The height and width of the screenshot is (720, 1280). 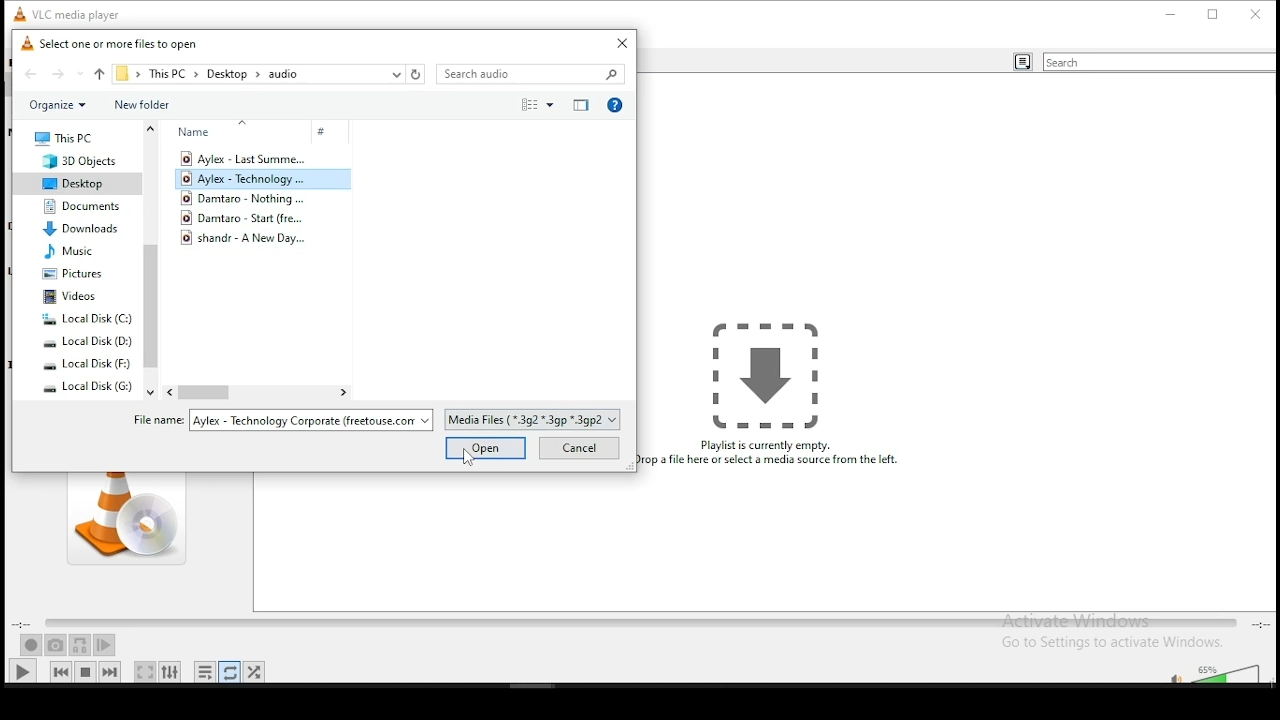 I want to click on next media in the playlist, skips forward when held, so click(x=112, y=671).